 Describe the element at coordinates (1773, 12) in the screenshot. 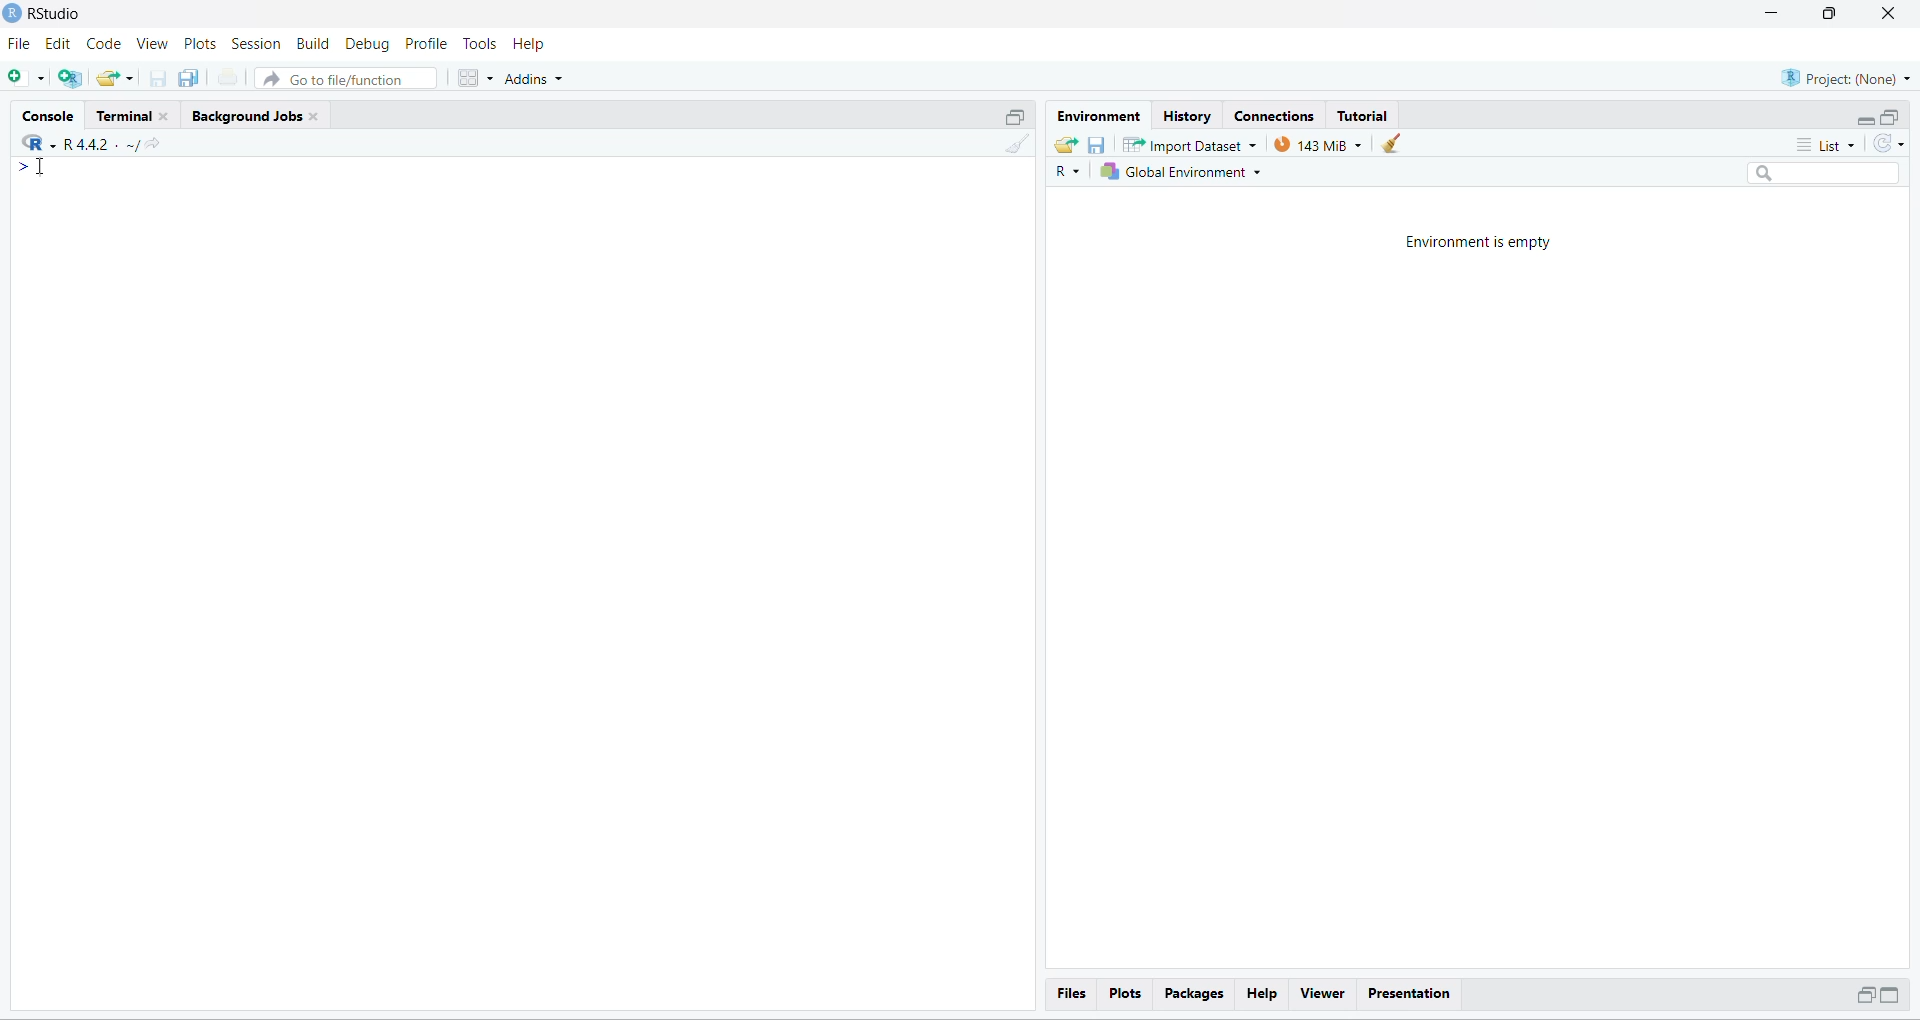

I see `minimise` at that location.